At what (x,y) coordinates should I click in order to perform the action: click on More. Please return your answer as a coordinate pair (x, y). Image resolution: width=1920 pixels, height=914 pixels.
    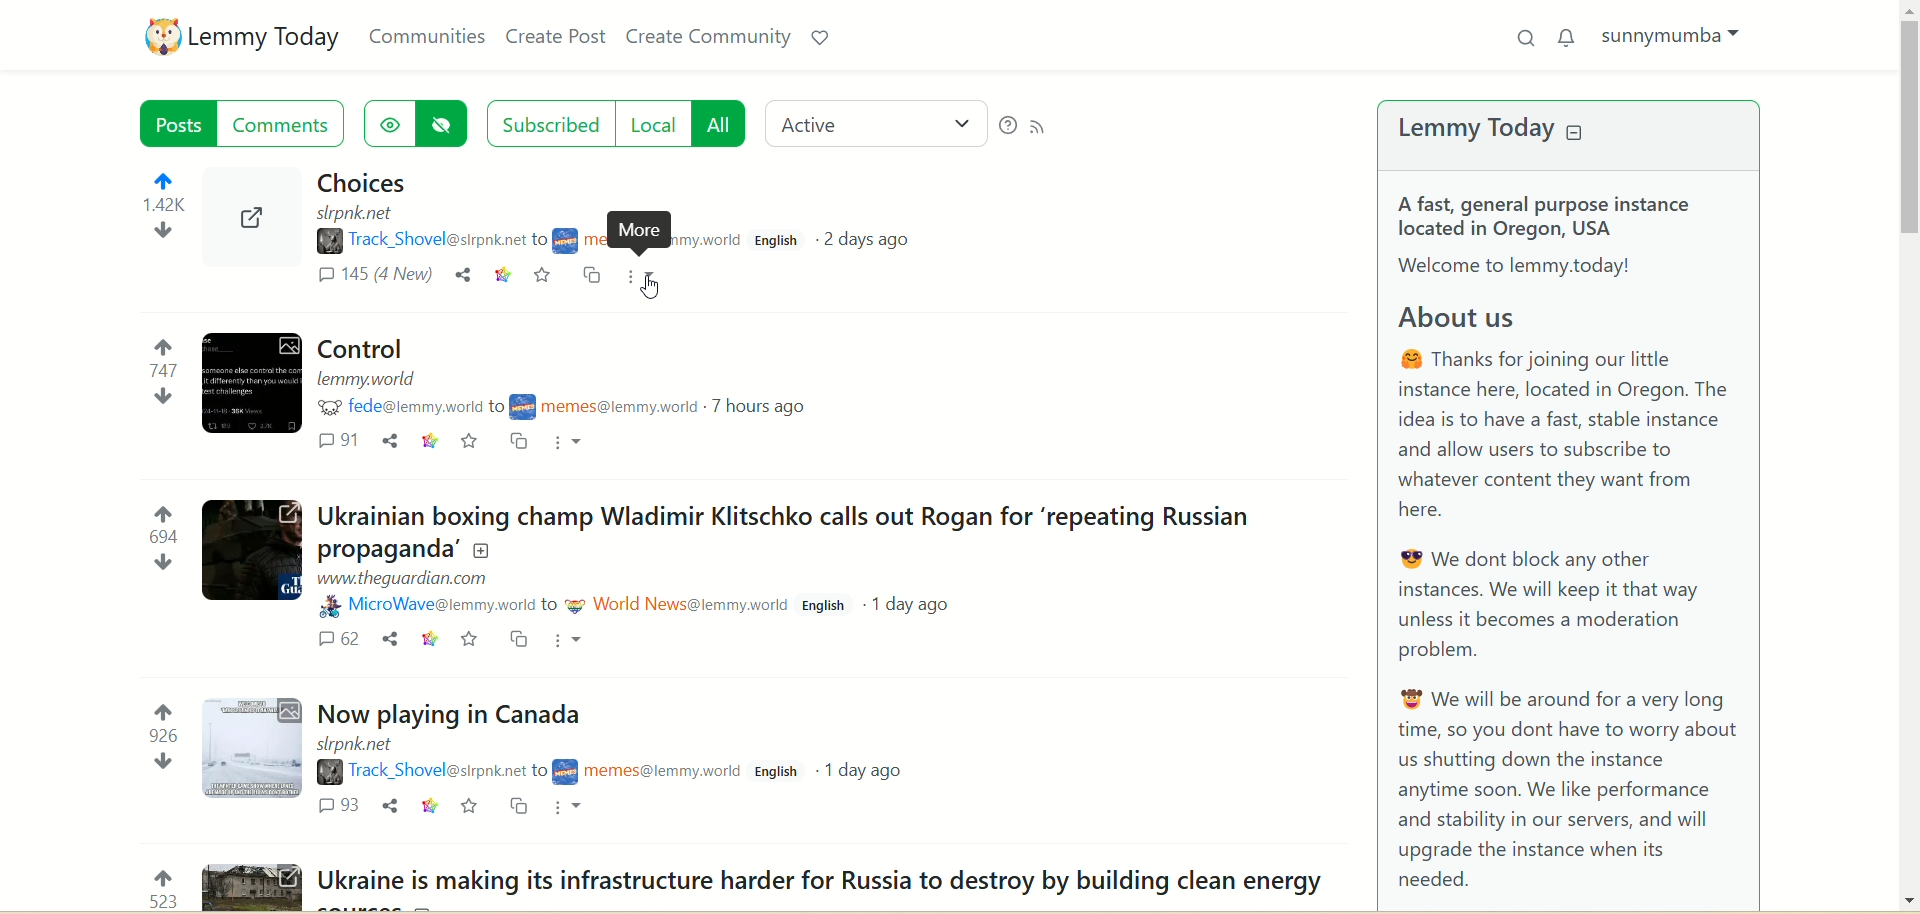
    Looking at the image, I should click on (572, 643).